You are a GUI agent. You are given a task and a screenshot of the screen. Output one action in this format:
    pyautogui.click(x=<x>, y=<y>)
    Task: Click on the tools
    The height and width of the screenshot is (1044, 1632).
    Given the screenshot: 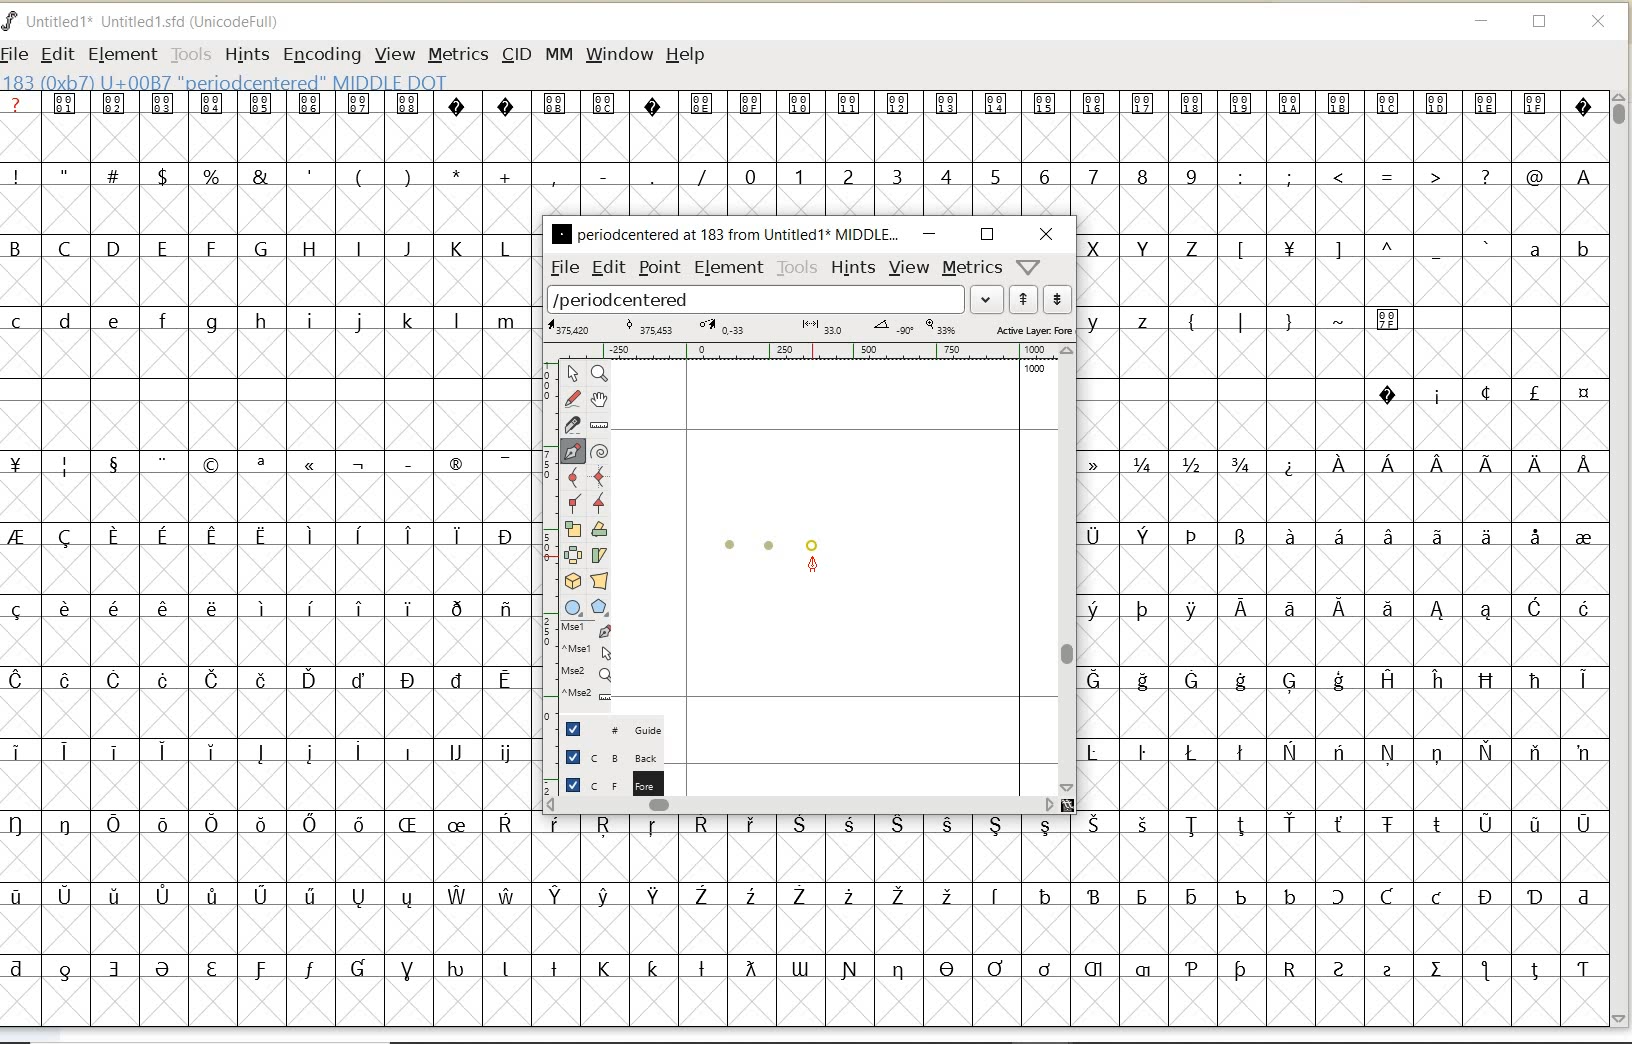 What is the action you would take?
    pyautogui.click(x=797, y=268)
    